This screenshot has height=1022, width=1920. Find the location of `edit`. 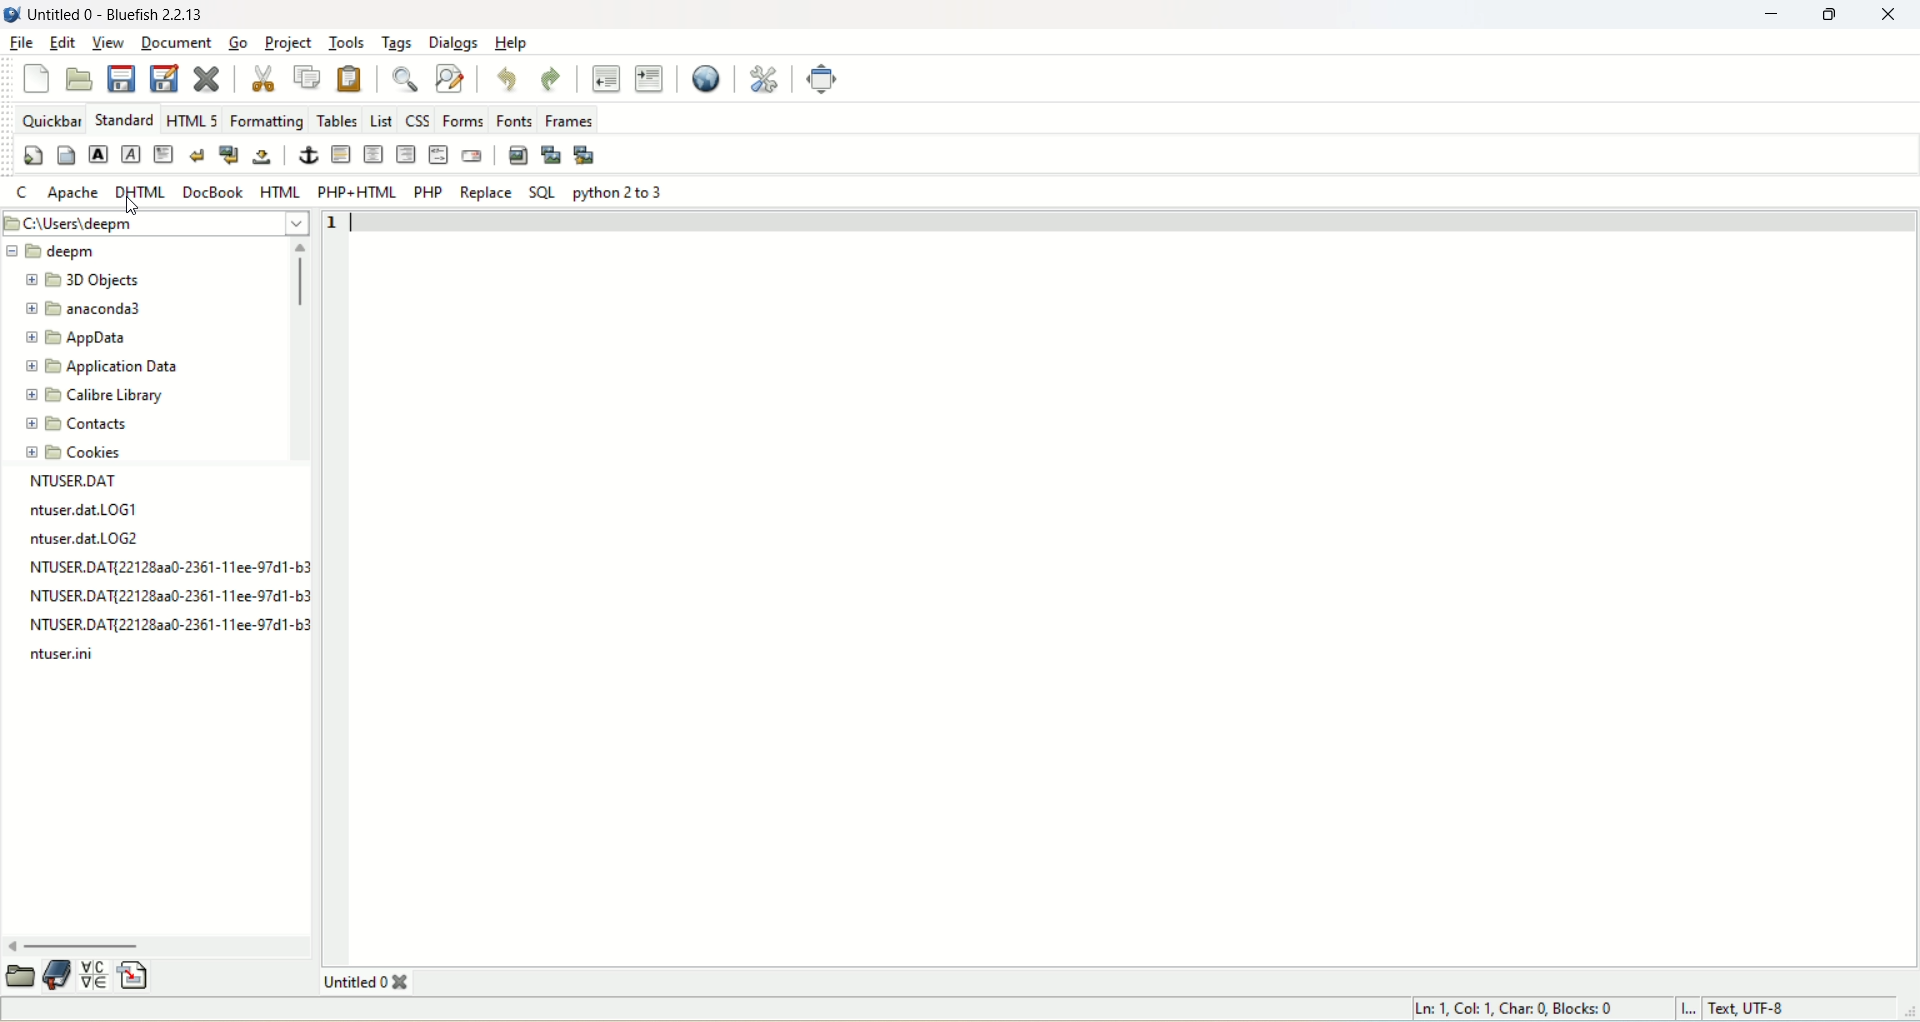

edit is located at coordinates (59, 45).